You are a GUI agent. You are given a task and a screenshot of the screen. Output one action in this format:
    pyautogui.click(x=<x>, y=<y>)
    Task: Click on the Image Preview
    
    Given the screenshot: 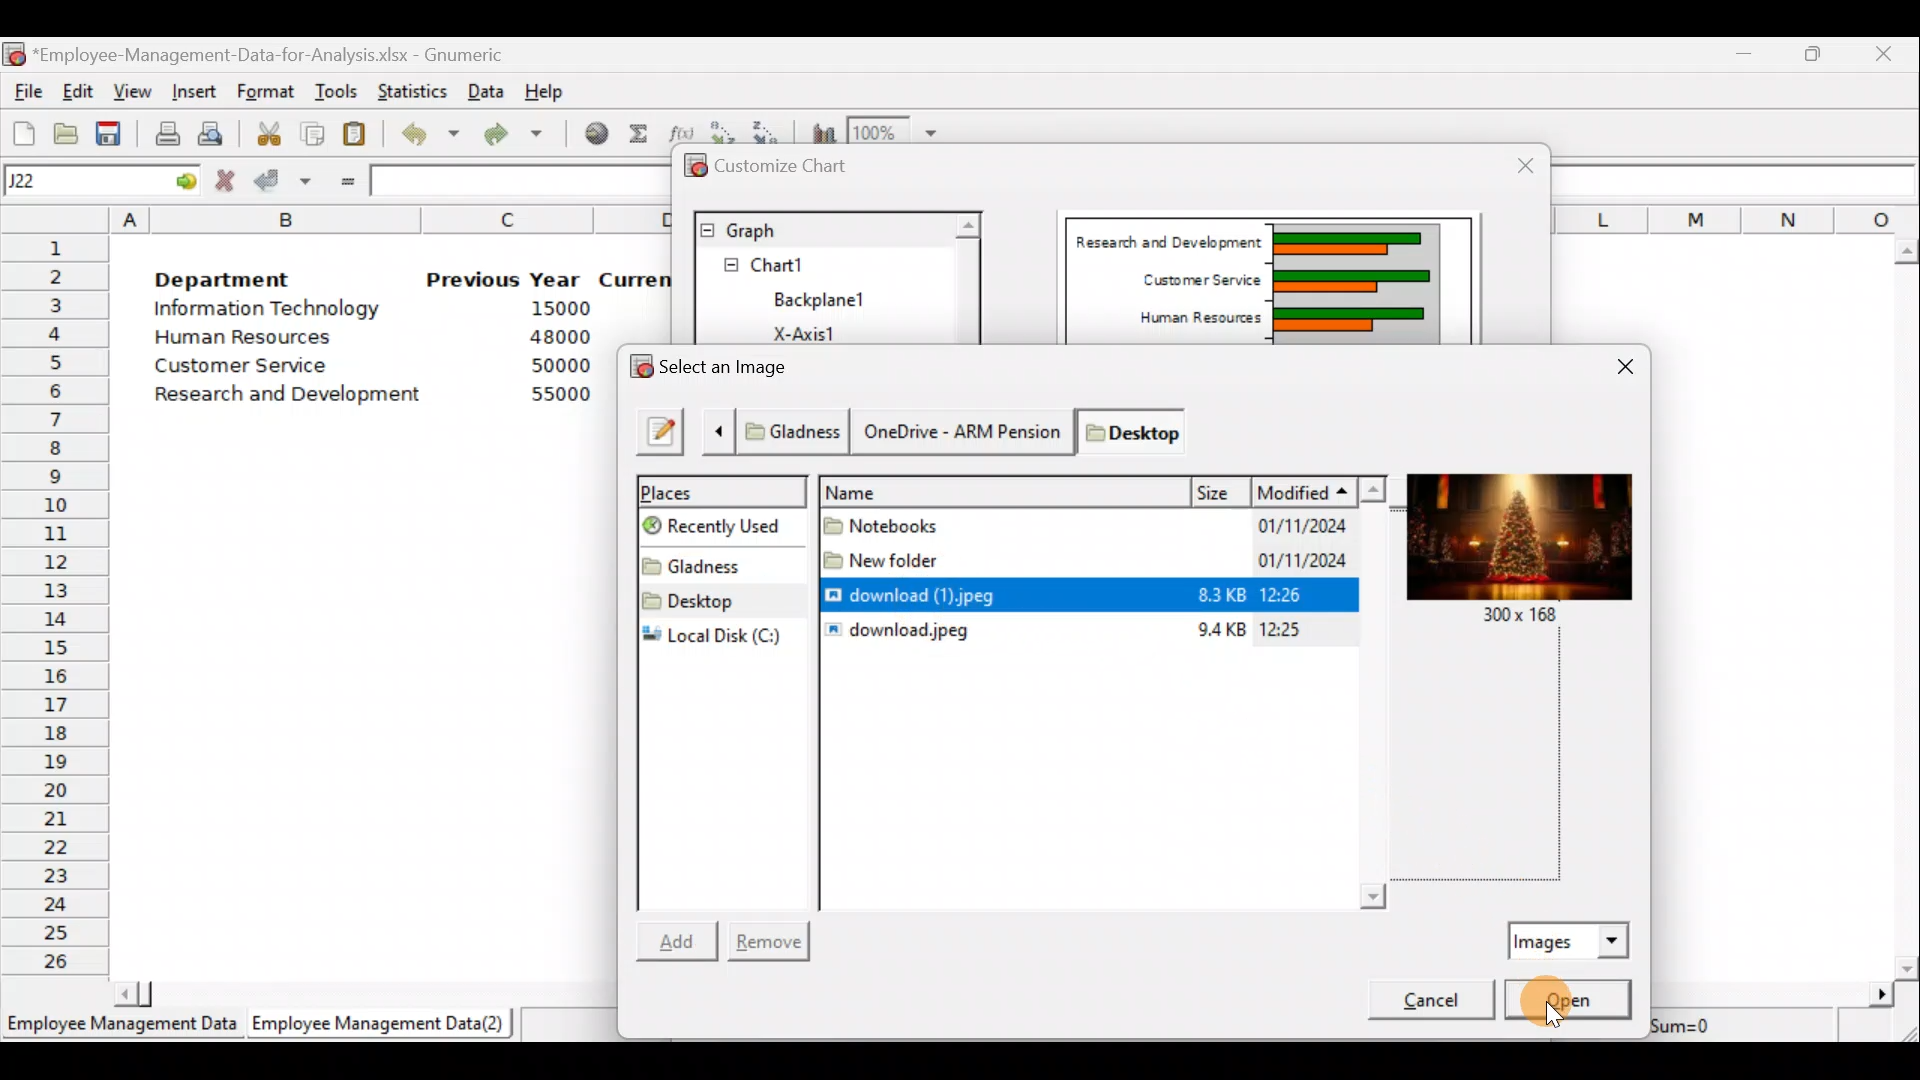 What is the action you would take?
    pyautogui.click(x=1516, y=538)
    